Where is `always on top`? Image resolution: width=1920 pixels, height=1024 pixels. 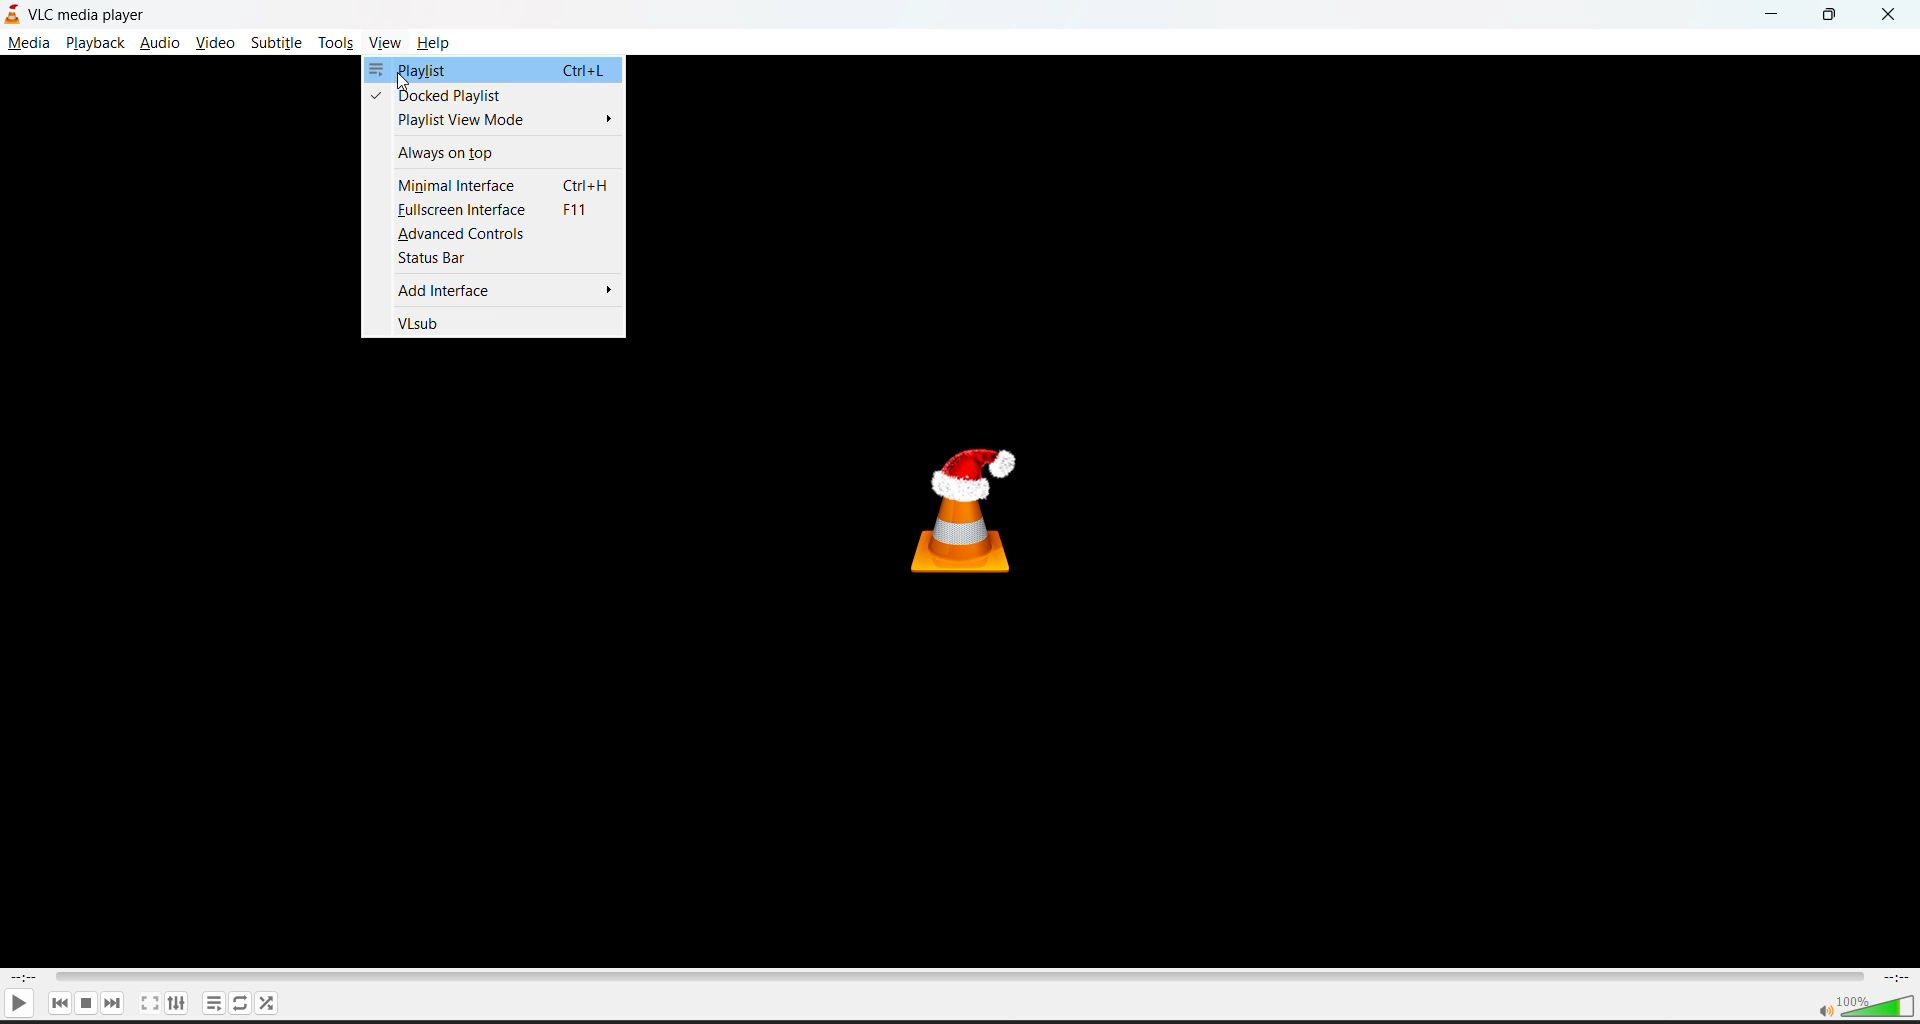
always on top is located at coordinates (490, 154).